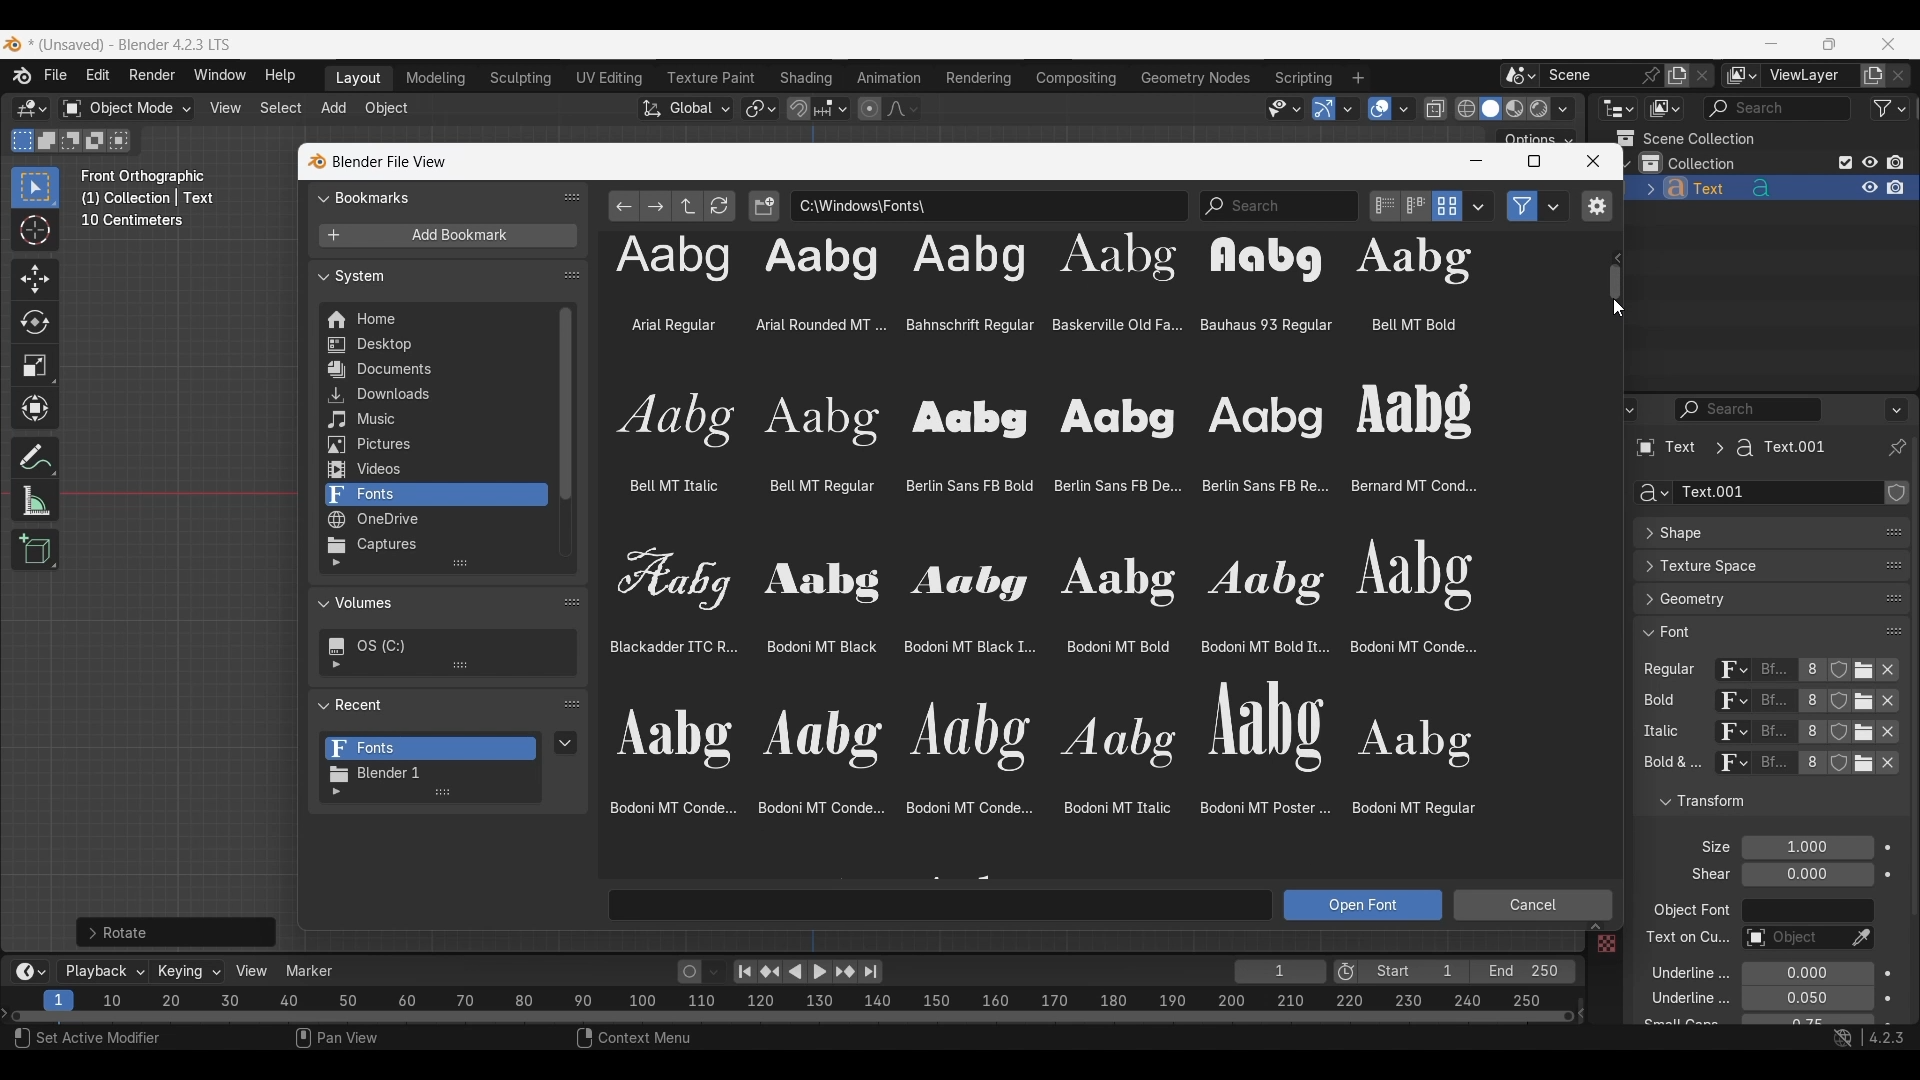  What do you see at coordinates (35, 232) in the screenshot?
I see `Cursor` at bounding box center [35, 232].